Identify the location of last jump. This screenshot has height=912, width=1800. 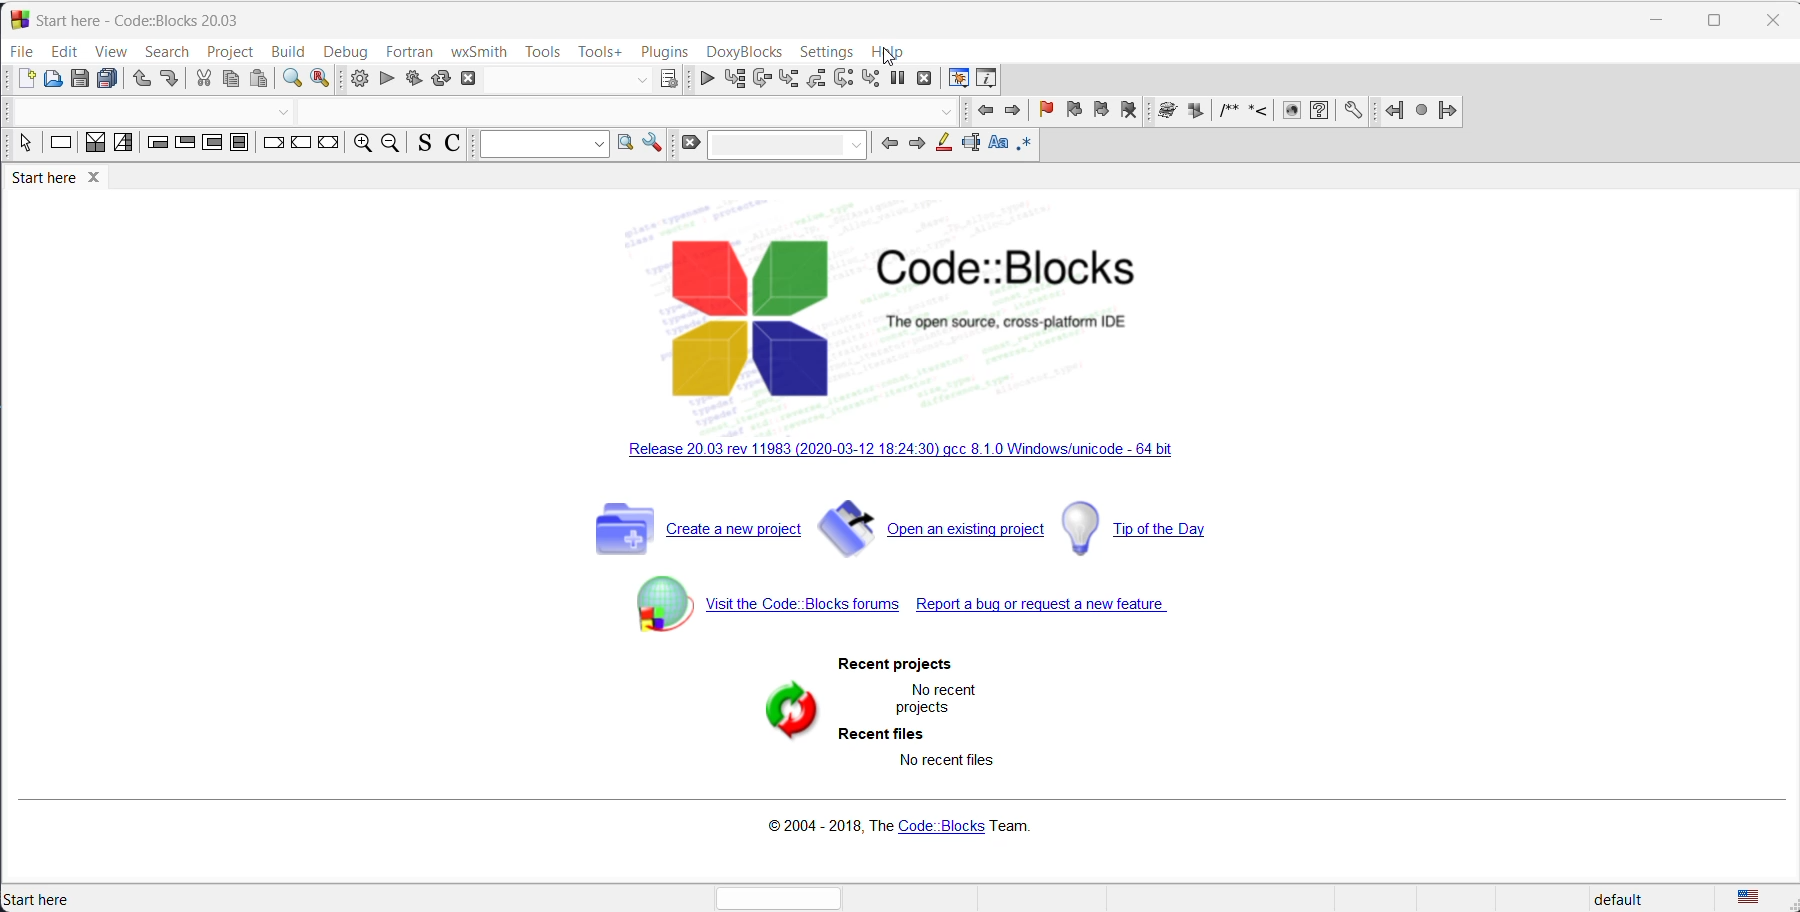
(1421, 113).